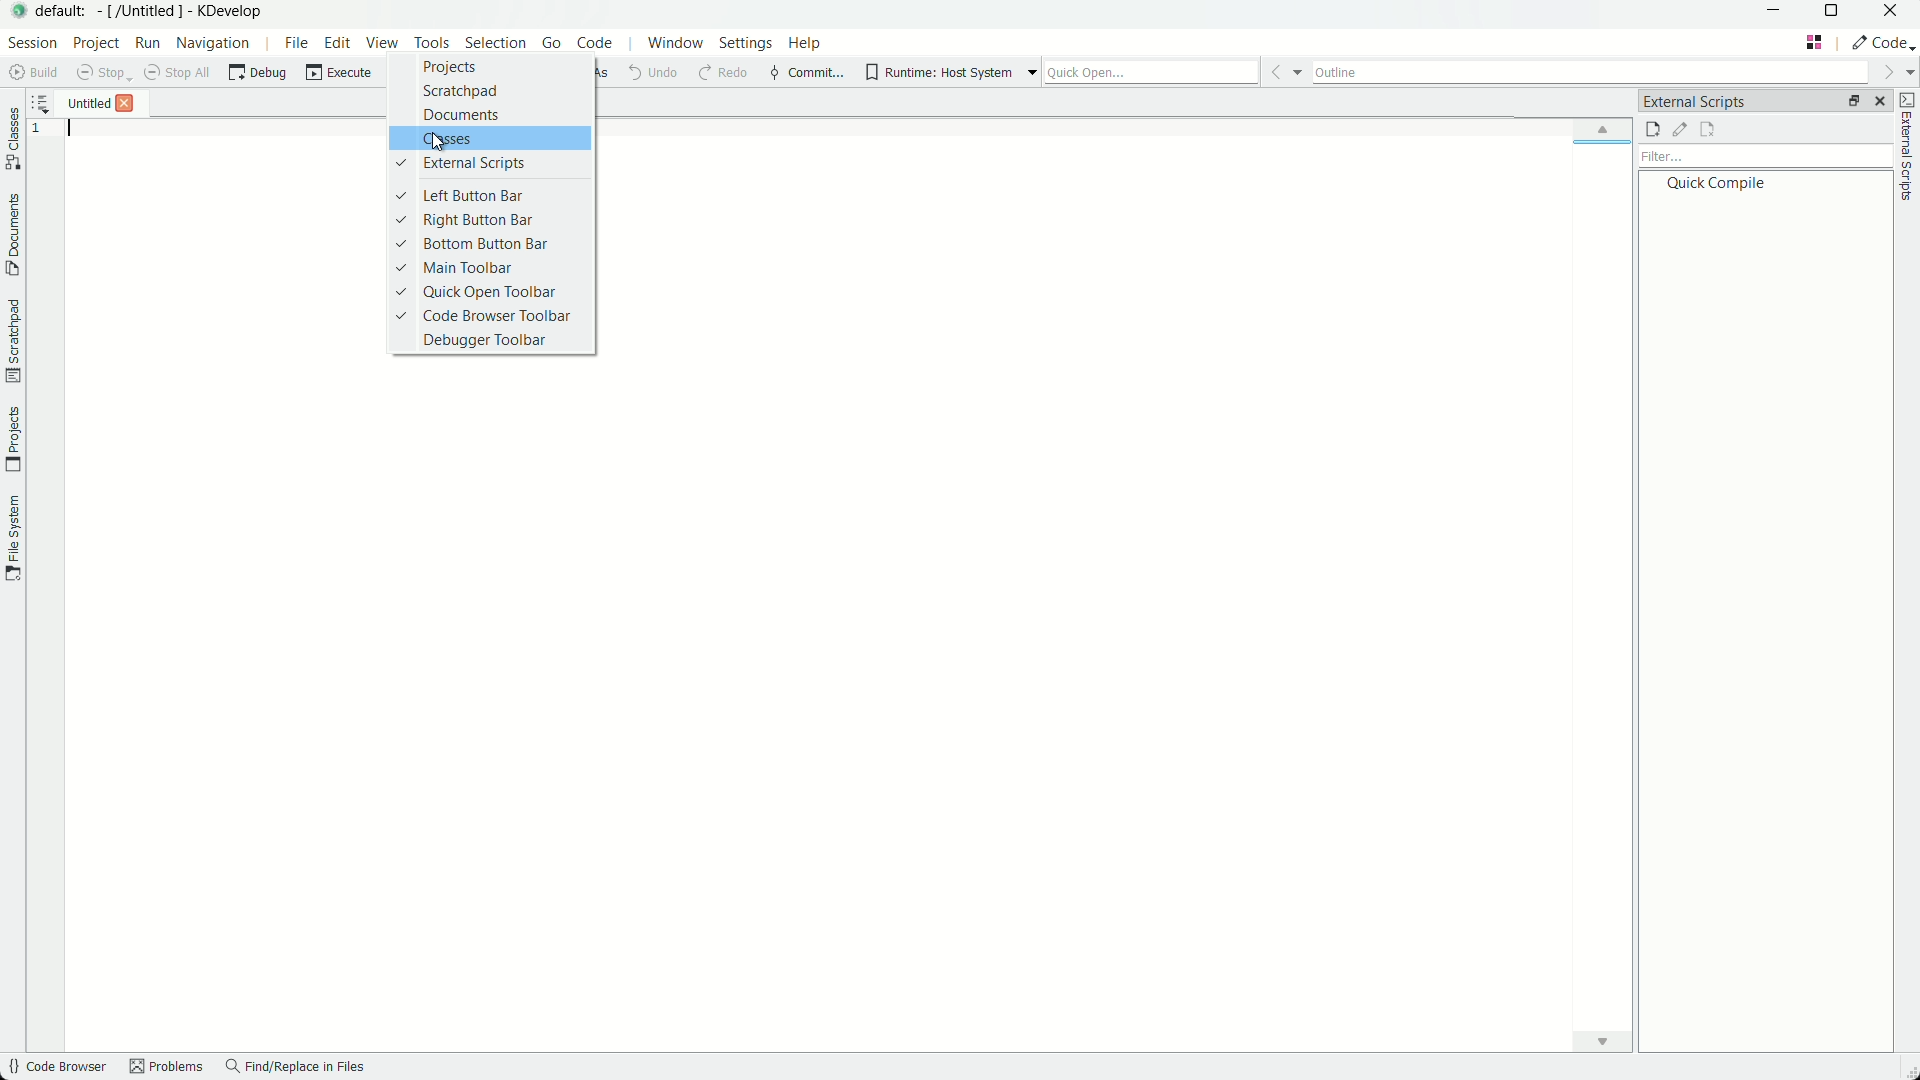 This screenshot has height=1080, width=1920. I want to click on 1, so click(39, 132).